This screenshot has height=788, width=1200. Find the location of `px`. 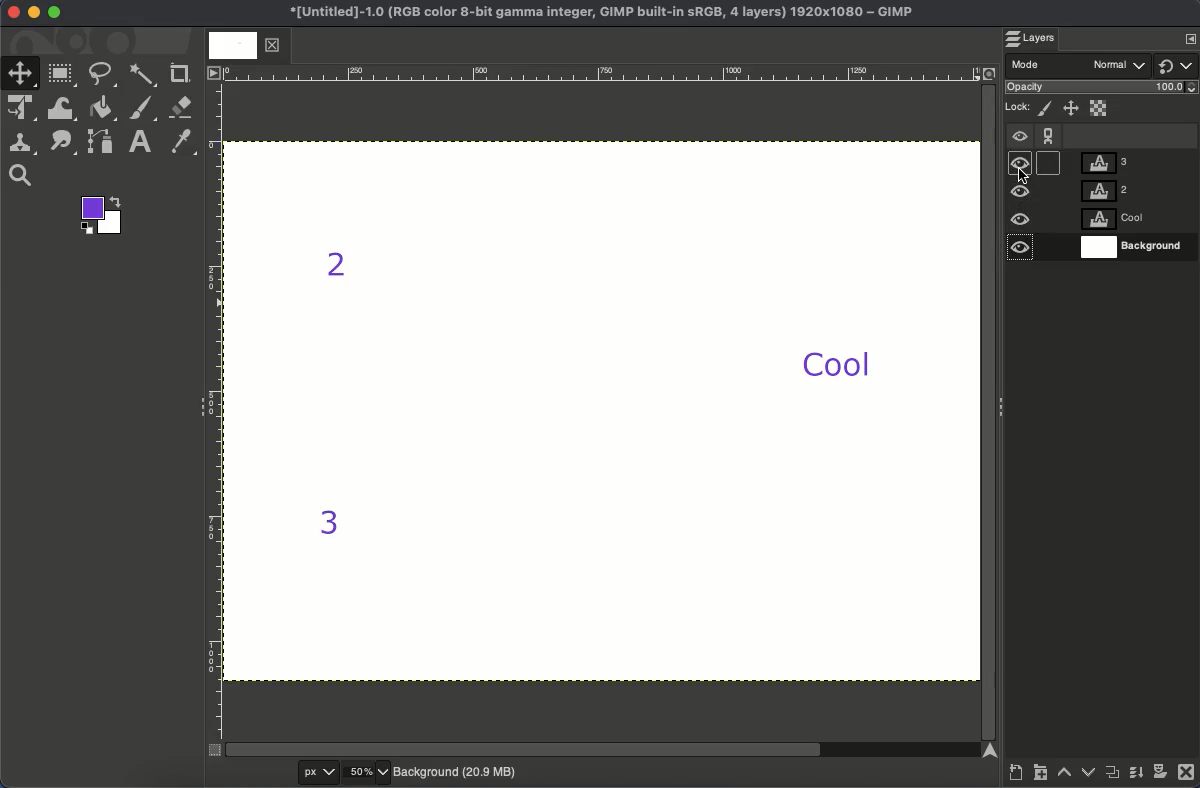

px is located at coordinates (303, 772).